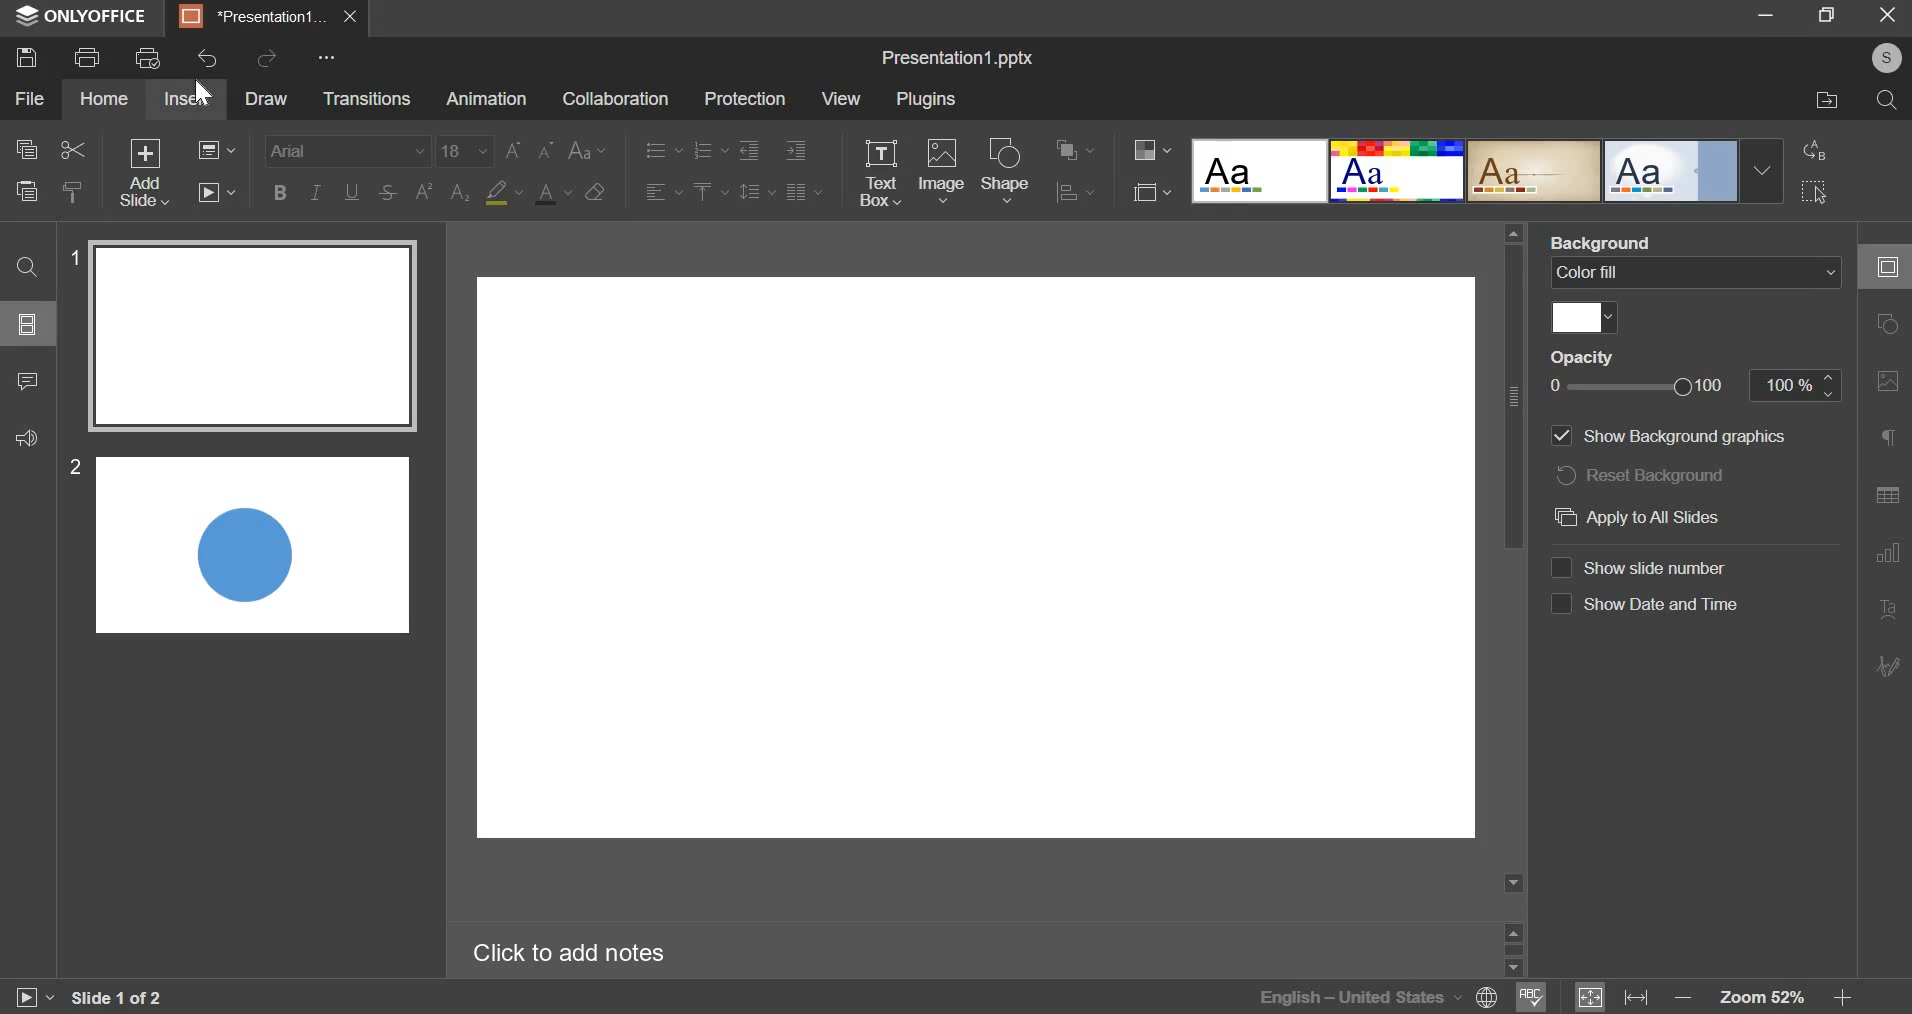 Image resolution: width=1912 pixels, height=1014 pixels. Describe the element at coordinates (1257, 172) in the screenshot. I see `word art` at that location.